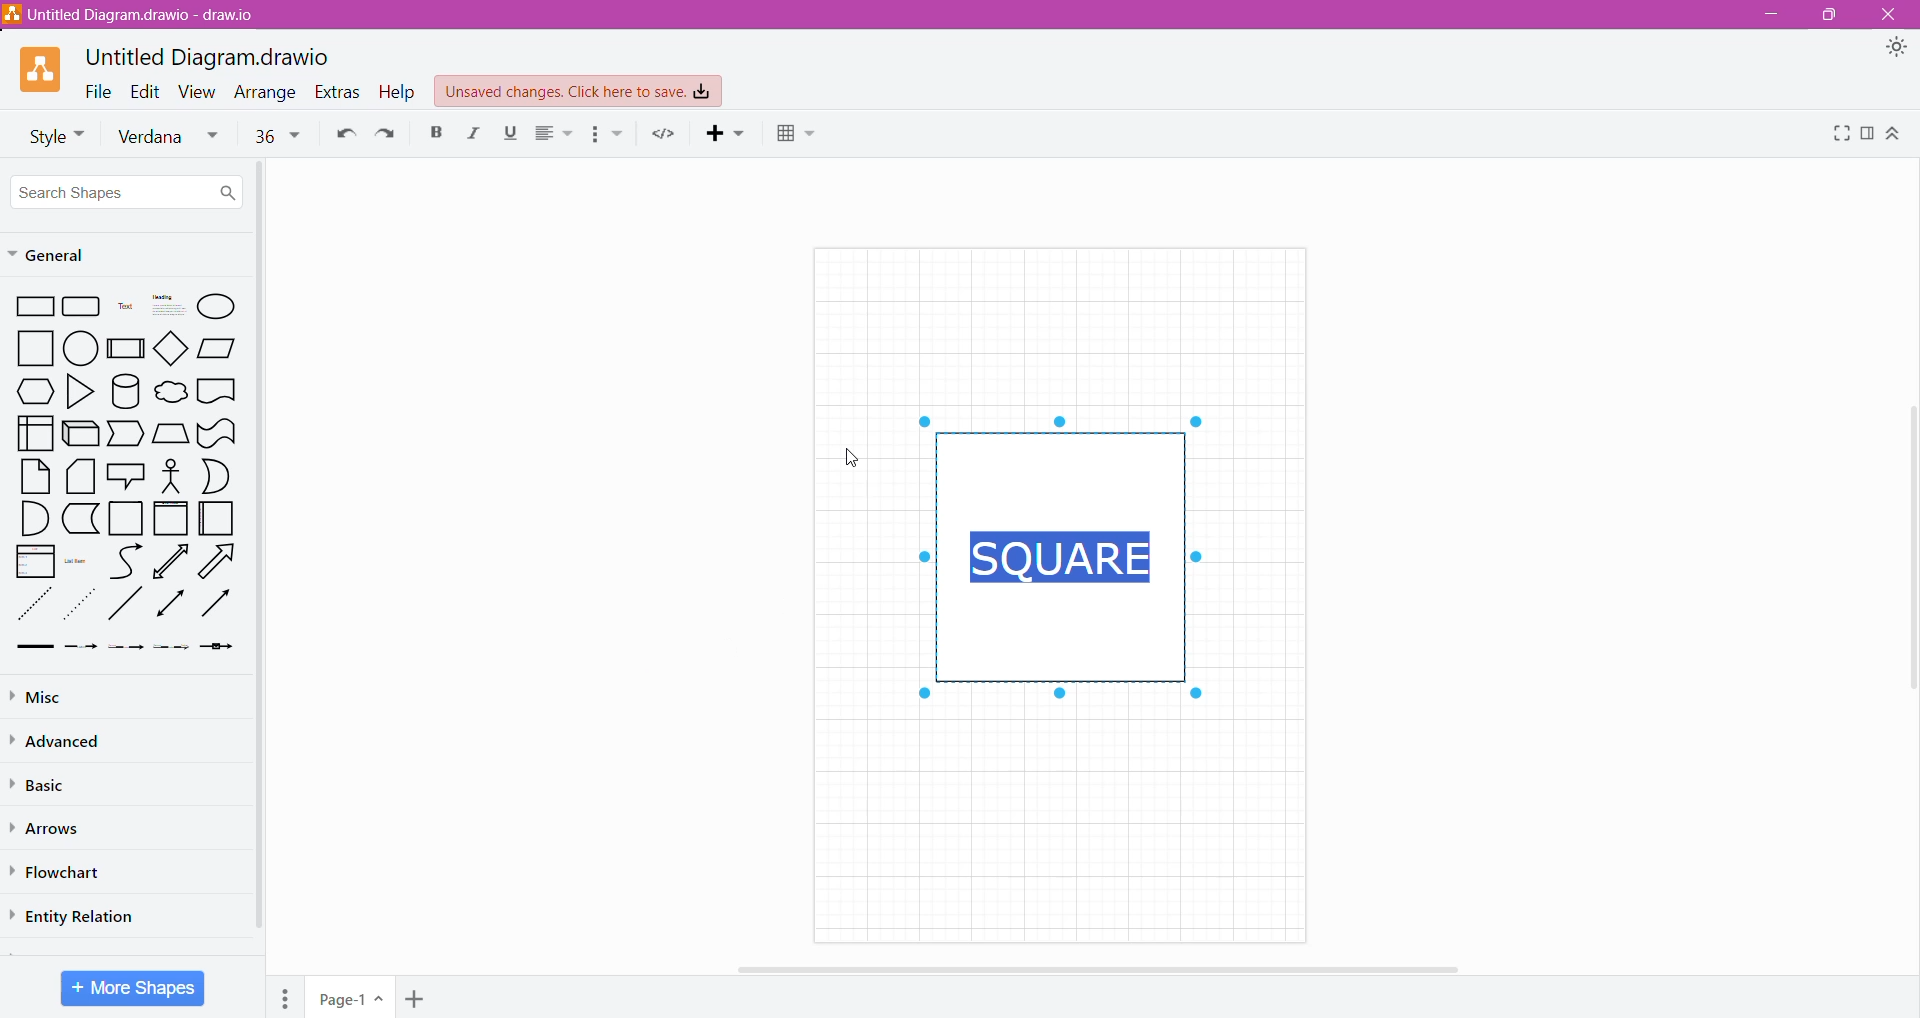  What do you see at coordinates (81, 606) in the screenshot?
I see `Dotted Arrow ` at bounding box center [81, 606].